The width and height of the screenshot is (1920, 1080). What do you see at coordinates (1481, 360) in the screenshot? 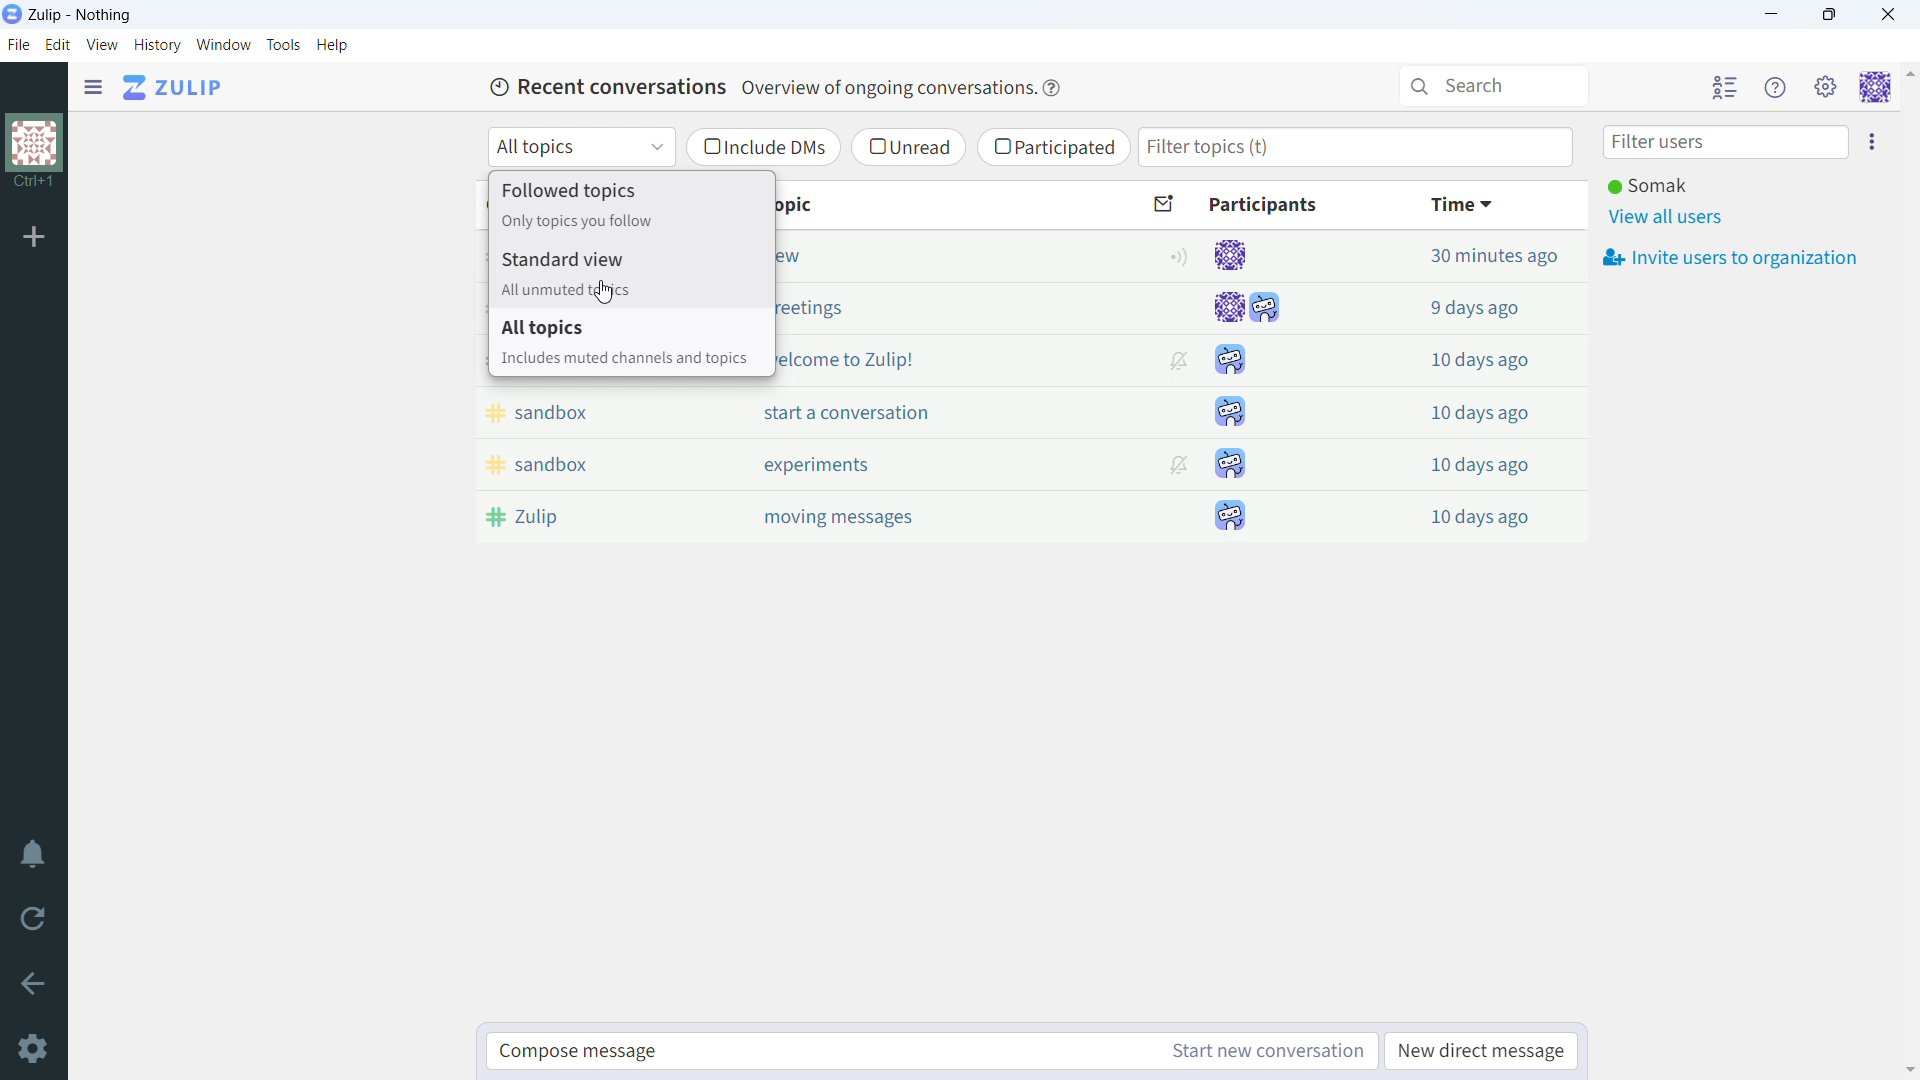
I see `10 days ago` at bounding box center [1481, 360].